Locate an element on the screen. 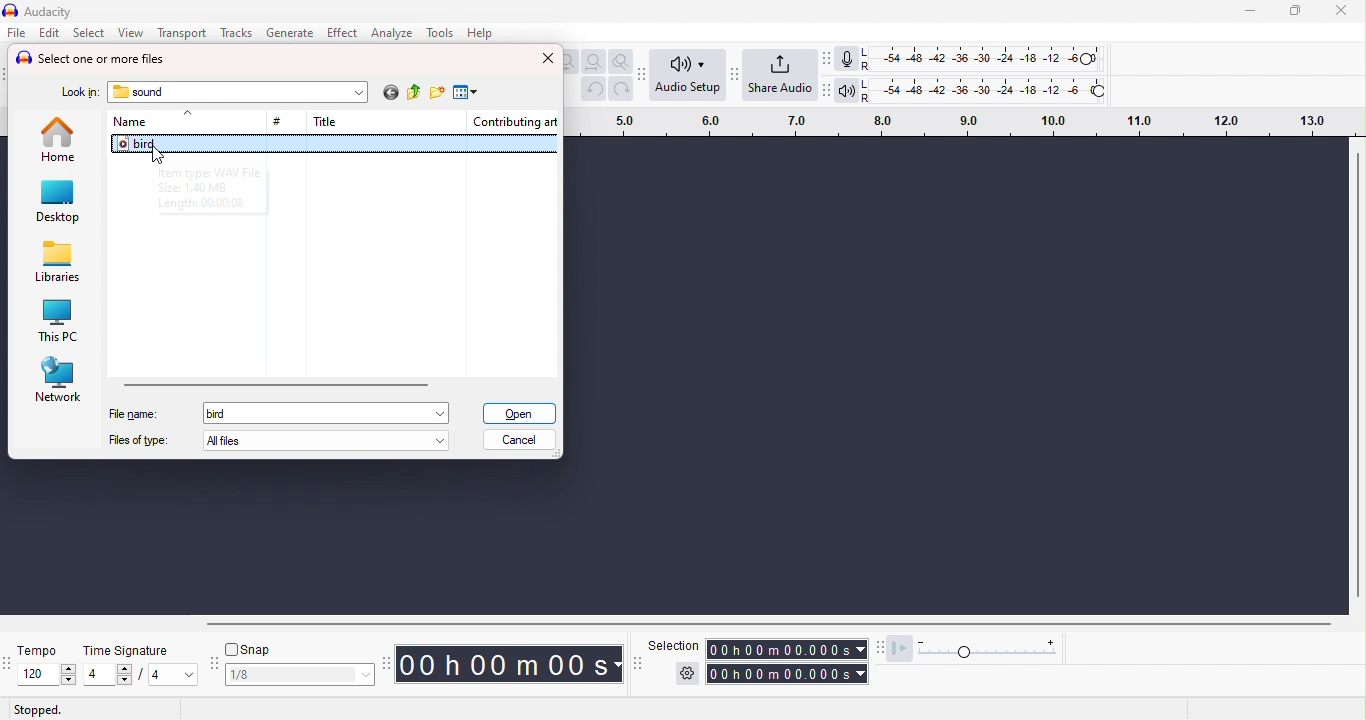  time is located at coordinates (511, 663).